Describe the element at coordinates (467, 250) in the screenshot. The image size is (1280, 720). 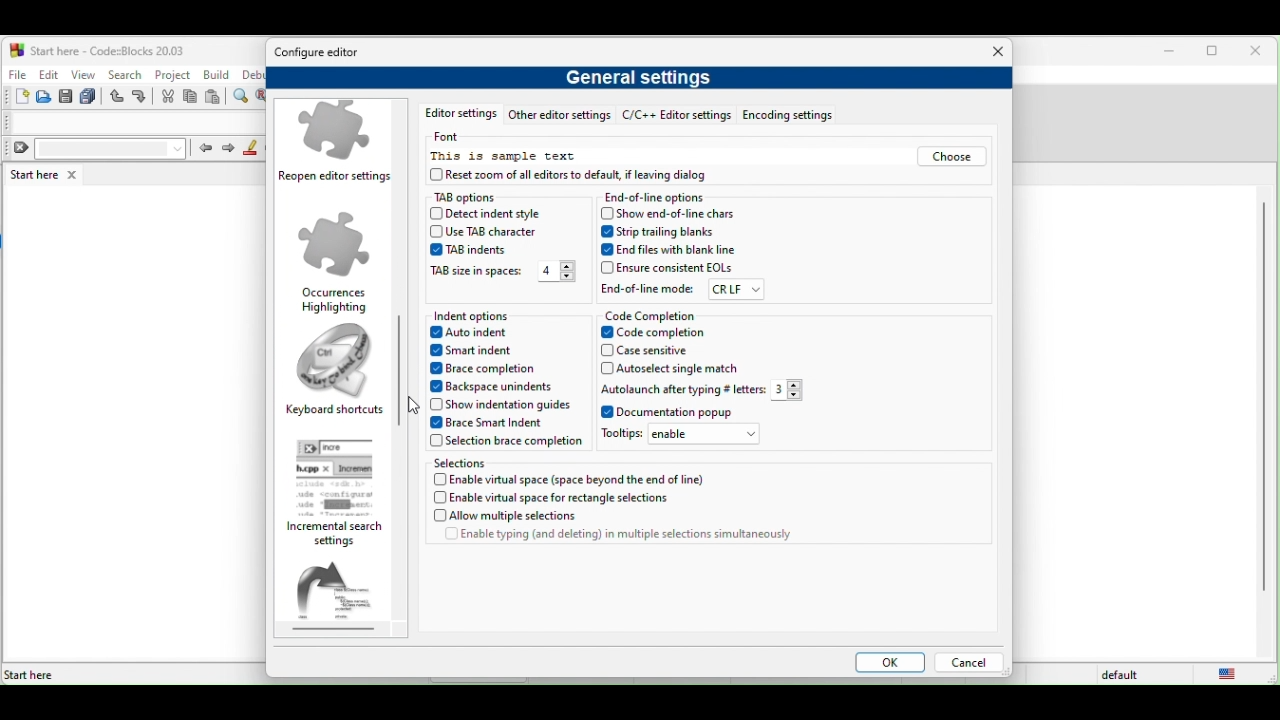
I see `tab indent` at that location.